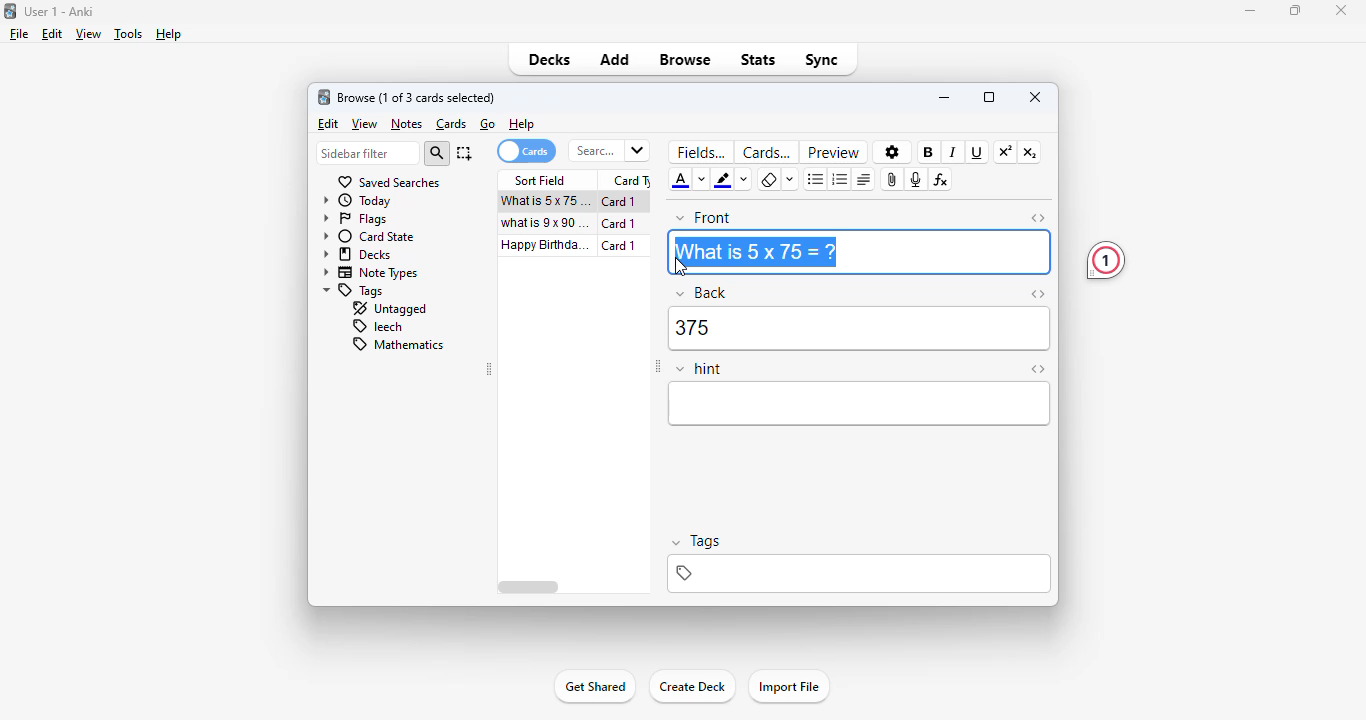 Image resolution: width=1366 pixels, height=720 pixels. What do you see at coordinates (692, 687) in the screenshot?
I see `create deck` at bounding box center [692, 687].